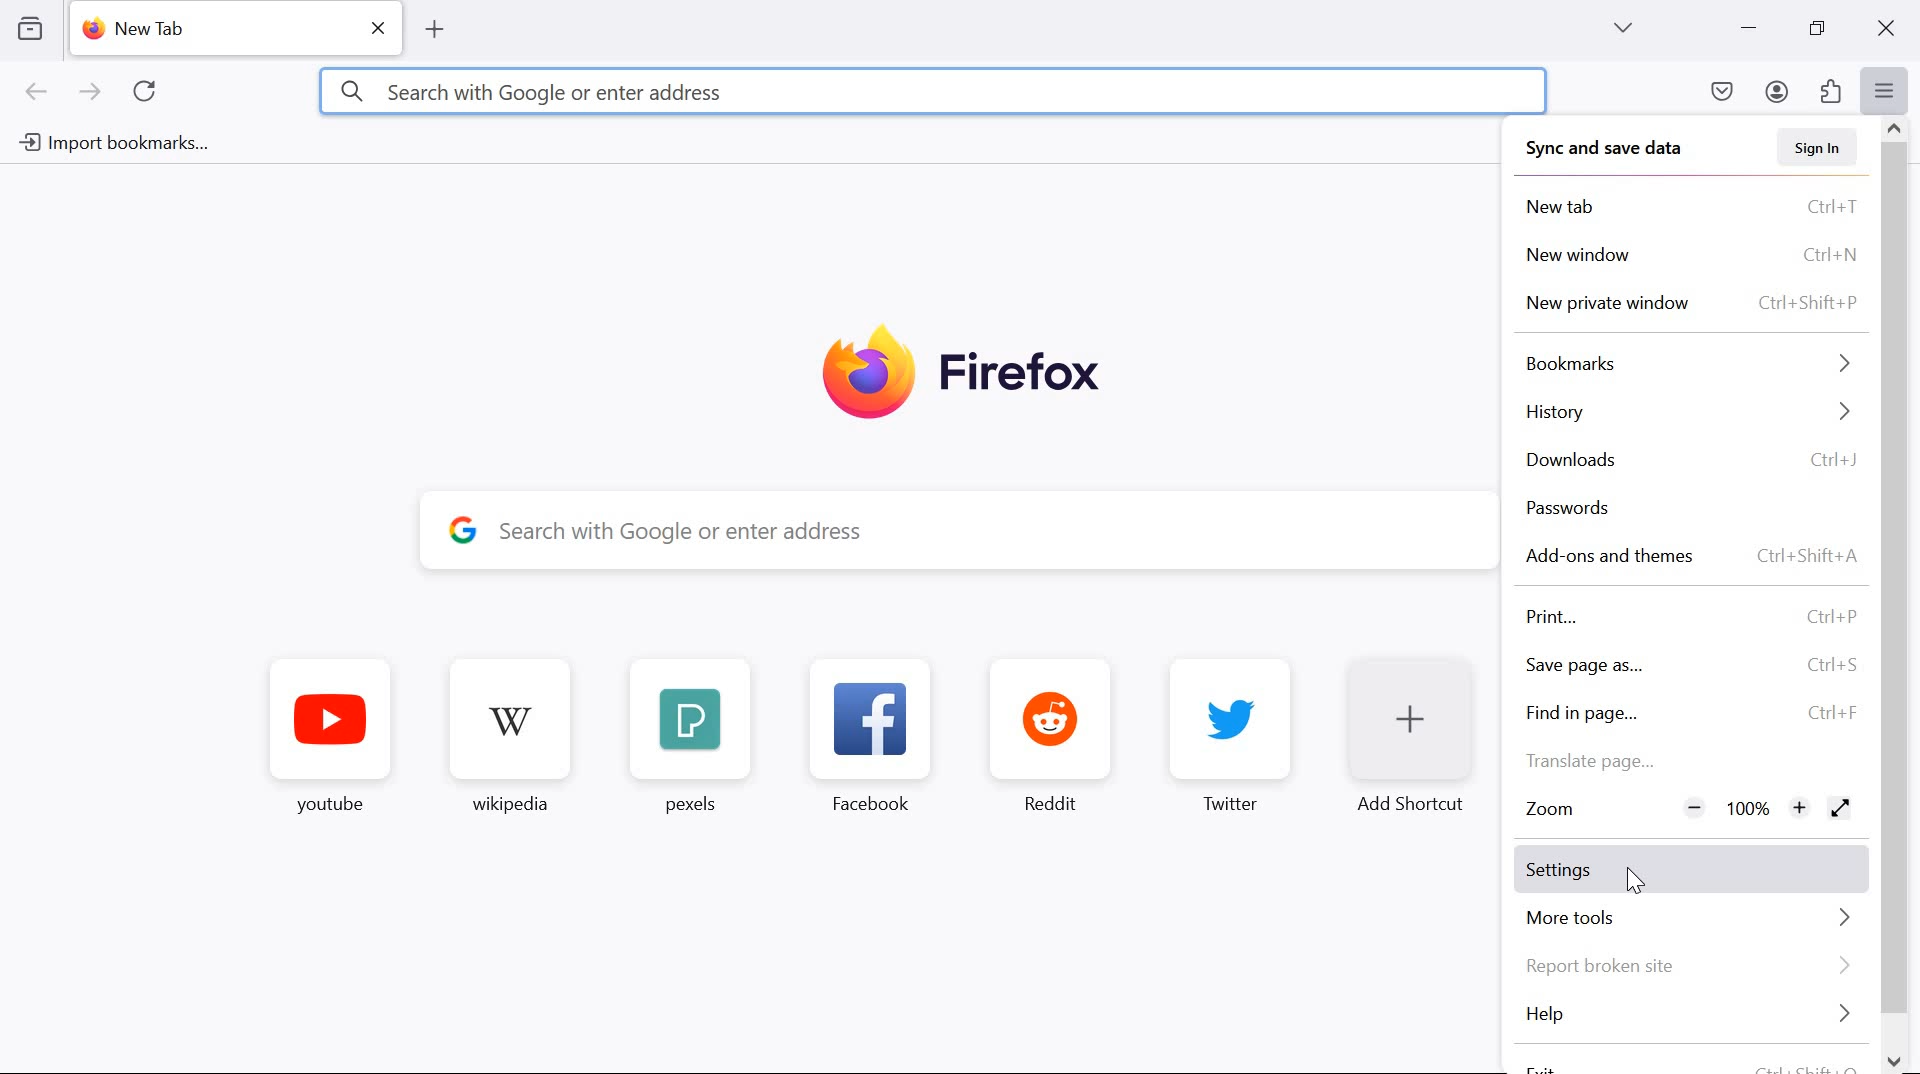  Describe the element at coordinates (1697, 462) in the screenshot. I see `downloads` at that location.